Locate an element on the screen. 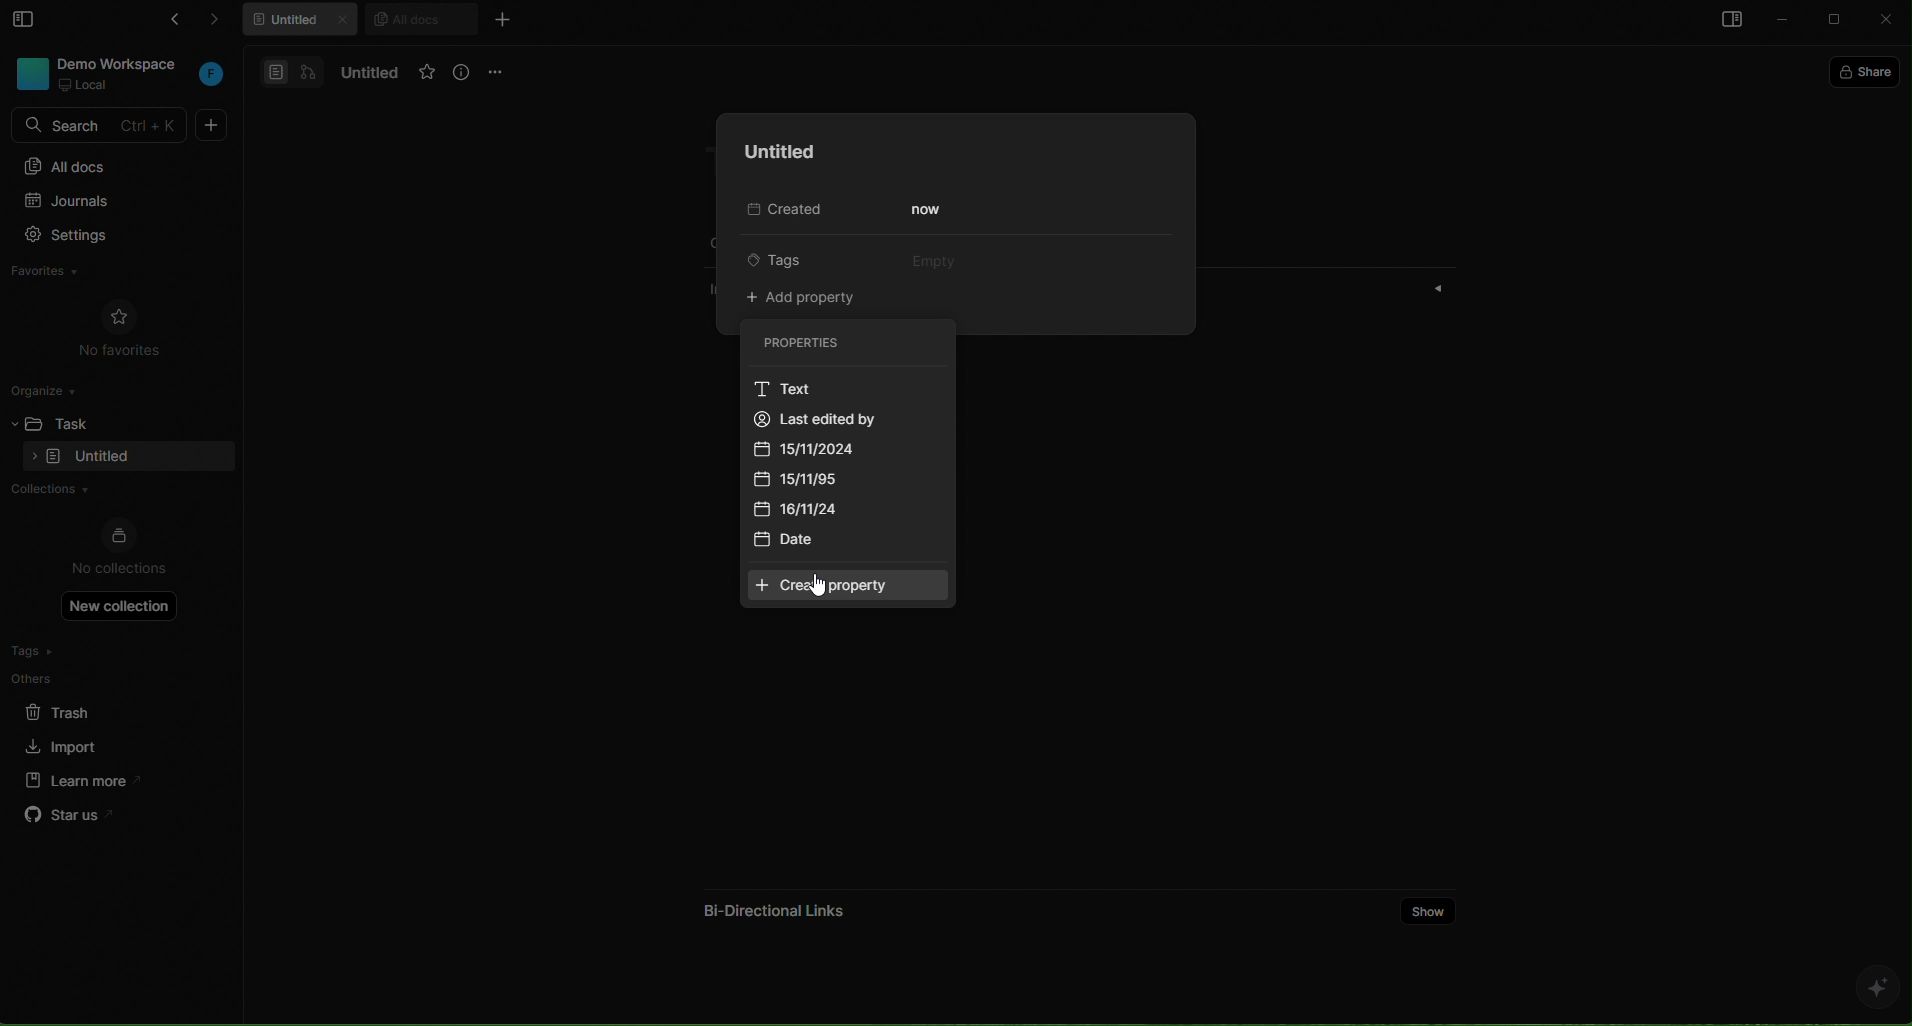 The width and height of the screenshot is (1912, 1026). now is located at coordinates (929, 210).